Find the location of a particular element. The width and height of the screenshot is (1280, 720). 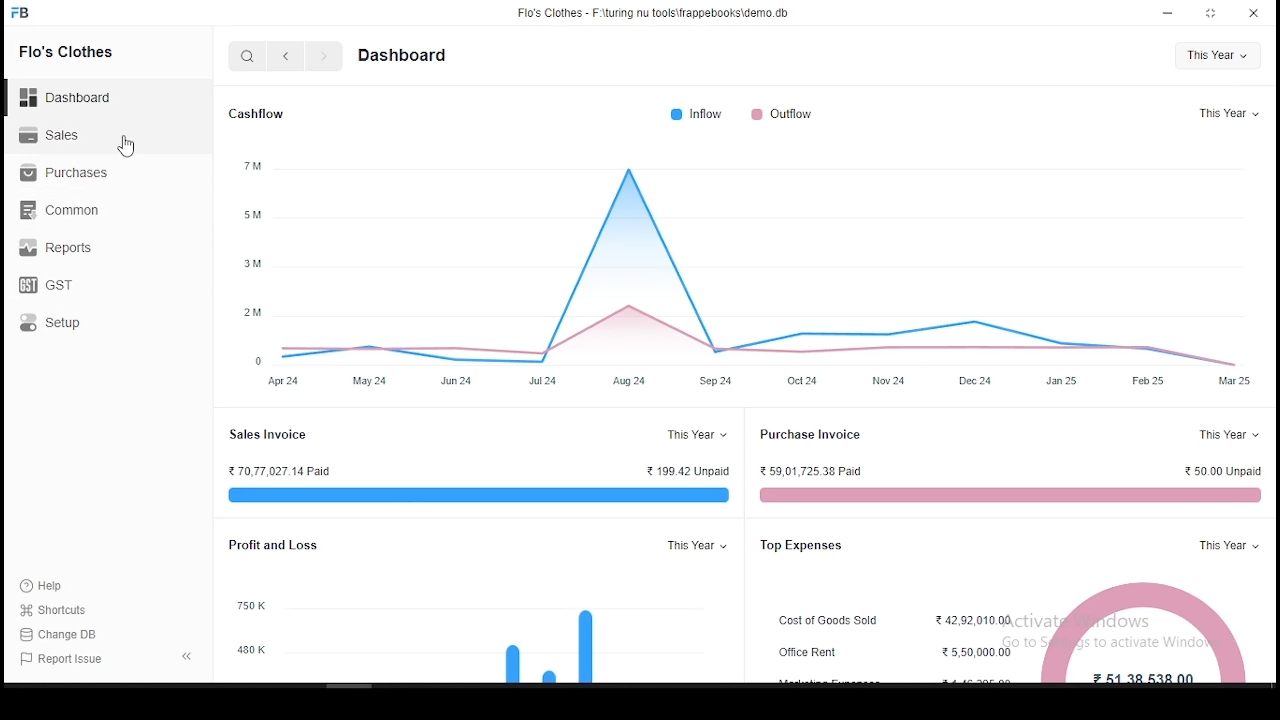

change DB is located at coordinates (74, 635).